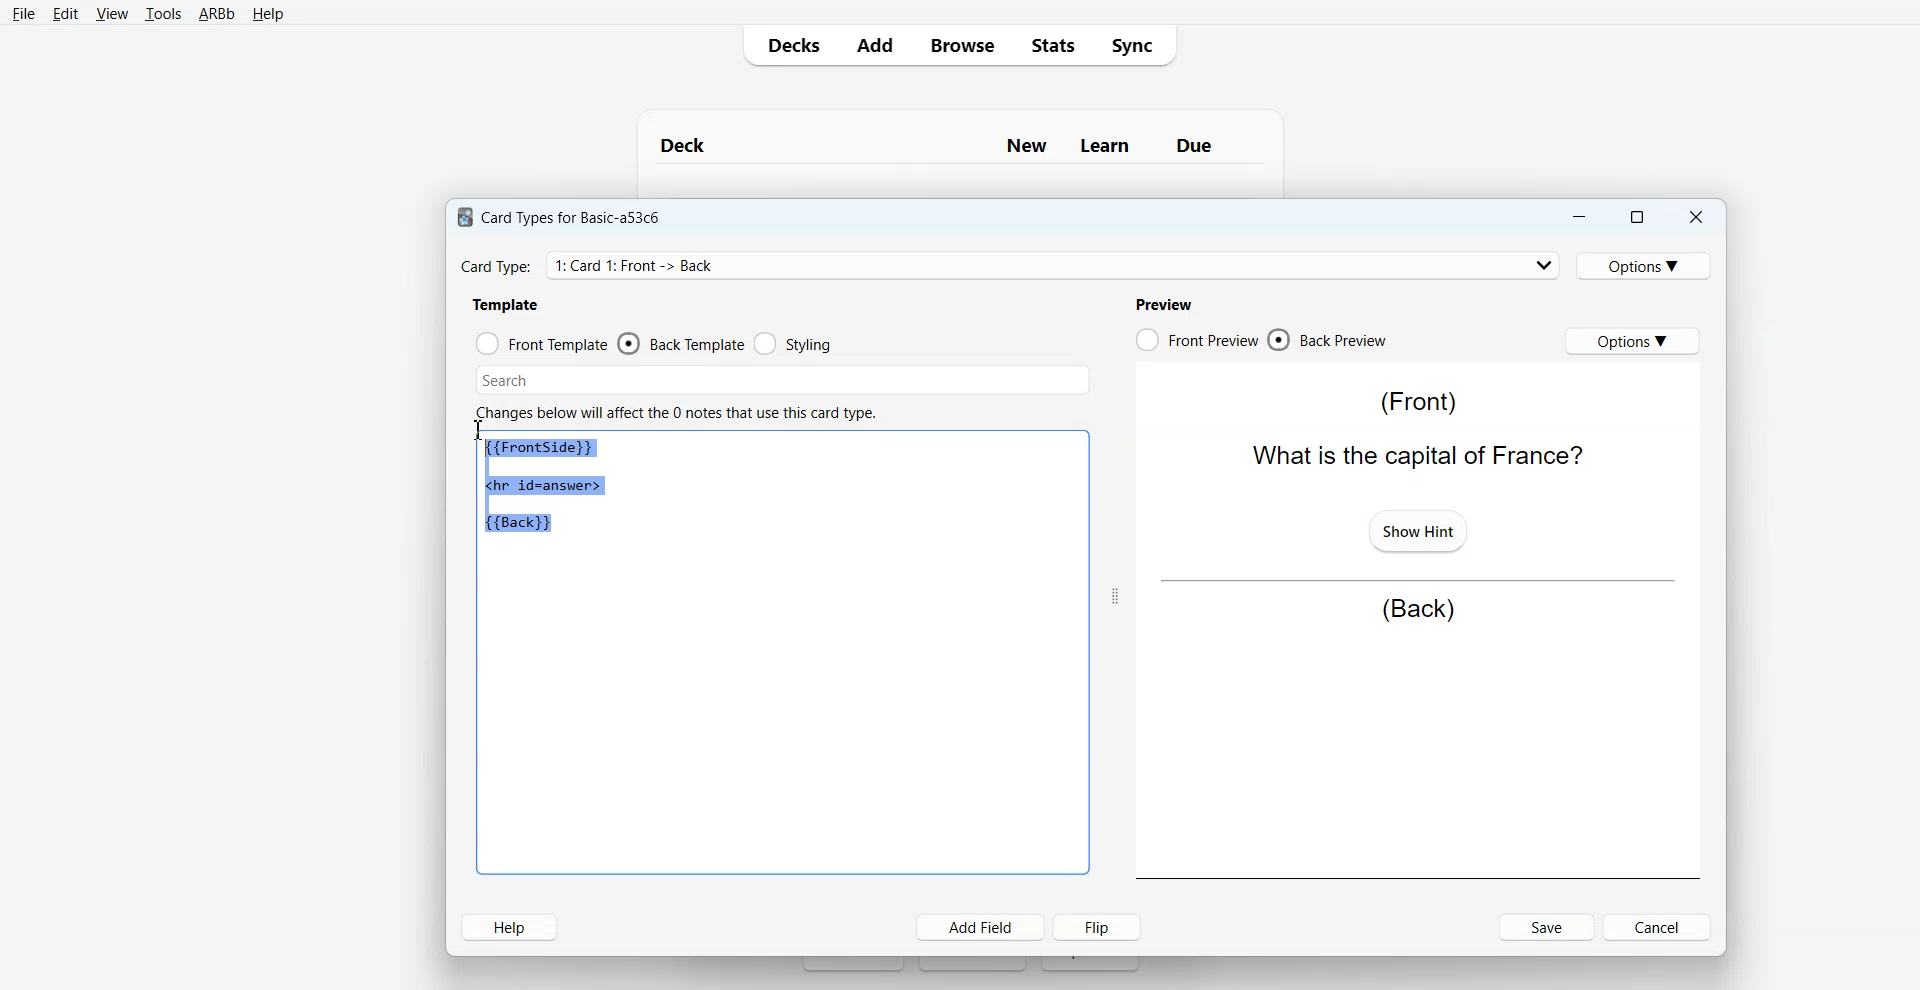  Describe the element at coordinates (163, 15) in the screenshot. I see `Tools` at that location.